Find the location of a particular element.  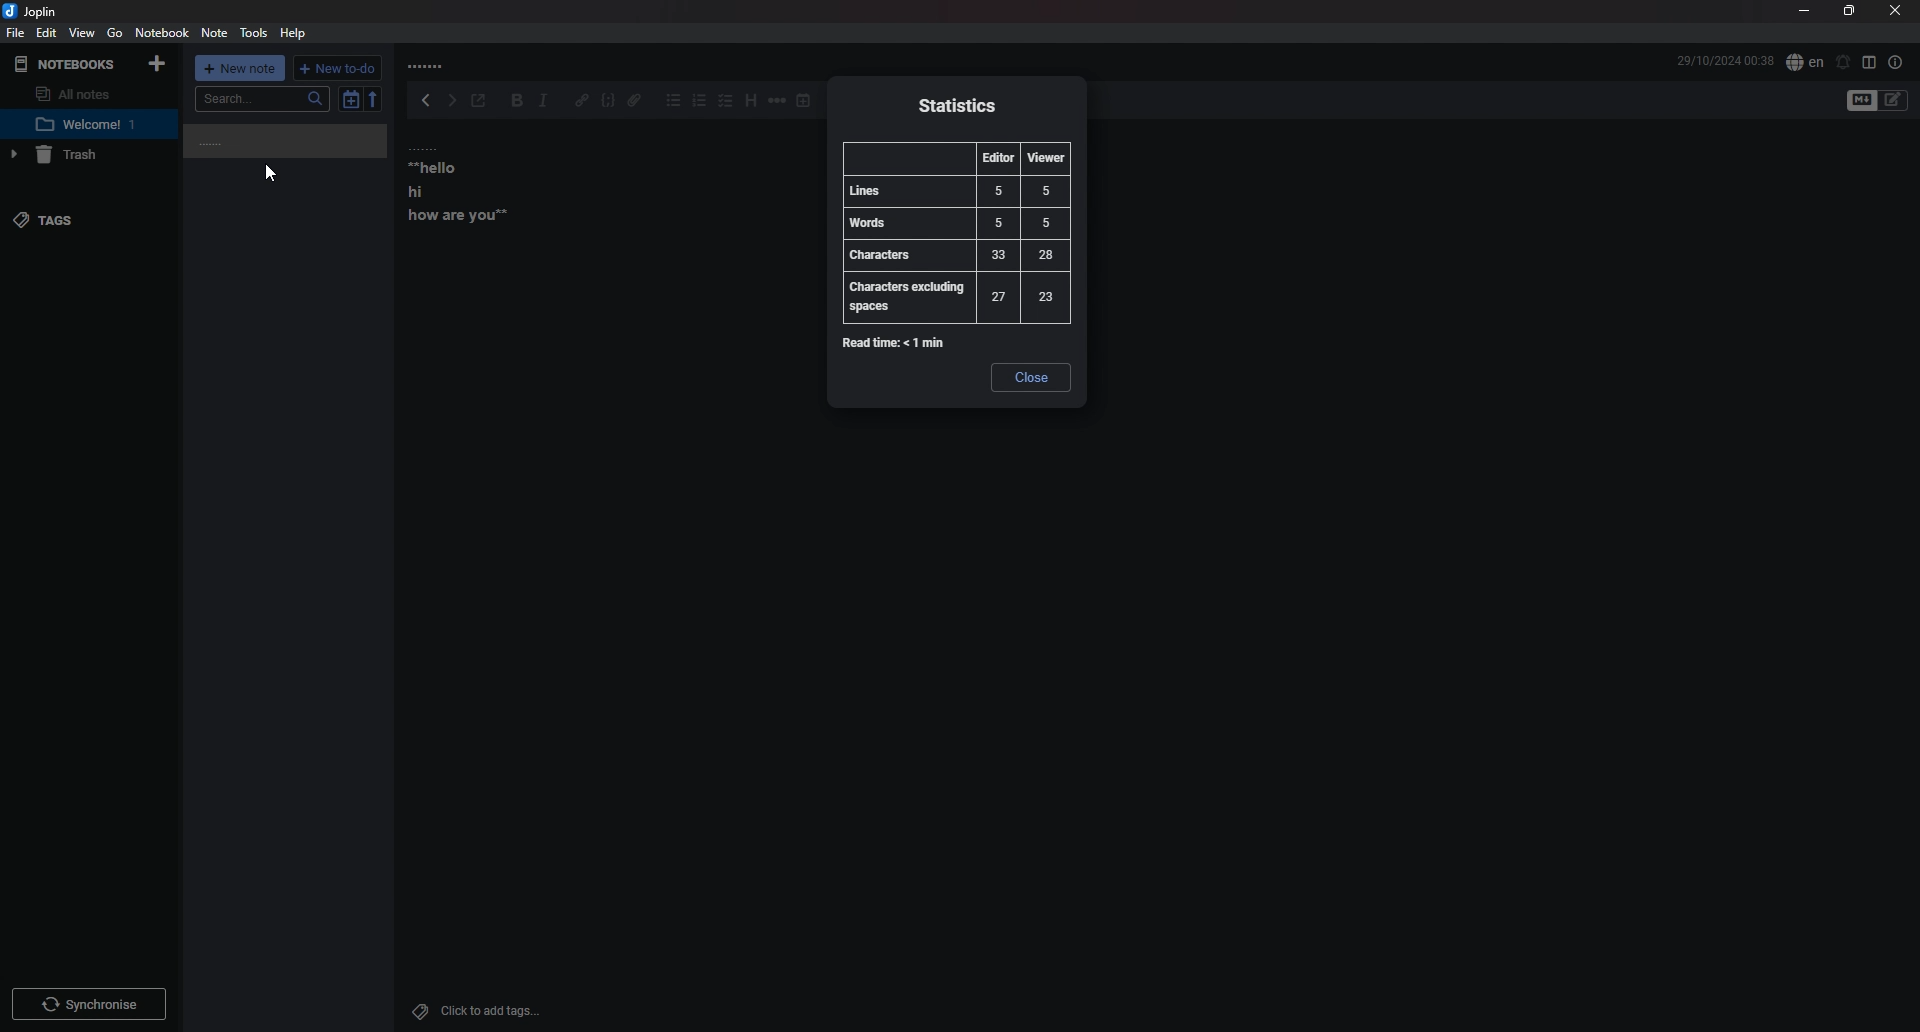

add tags is located at coordinates (481, 1011).